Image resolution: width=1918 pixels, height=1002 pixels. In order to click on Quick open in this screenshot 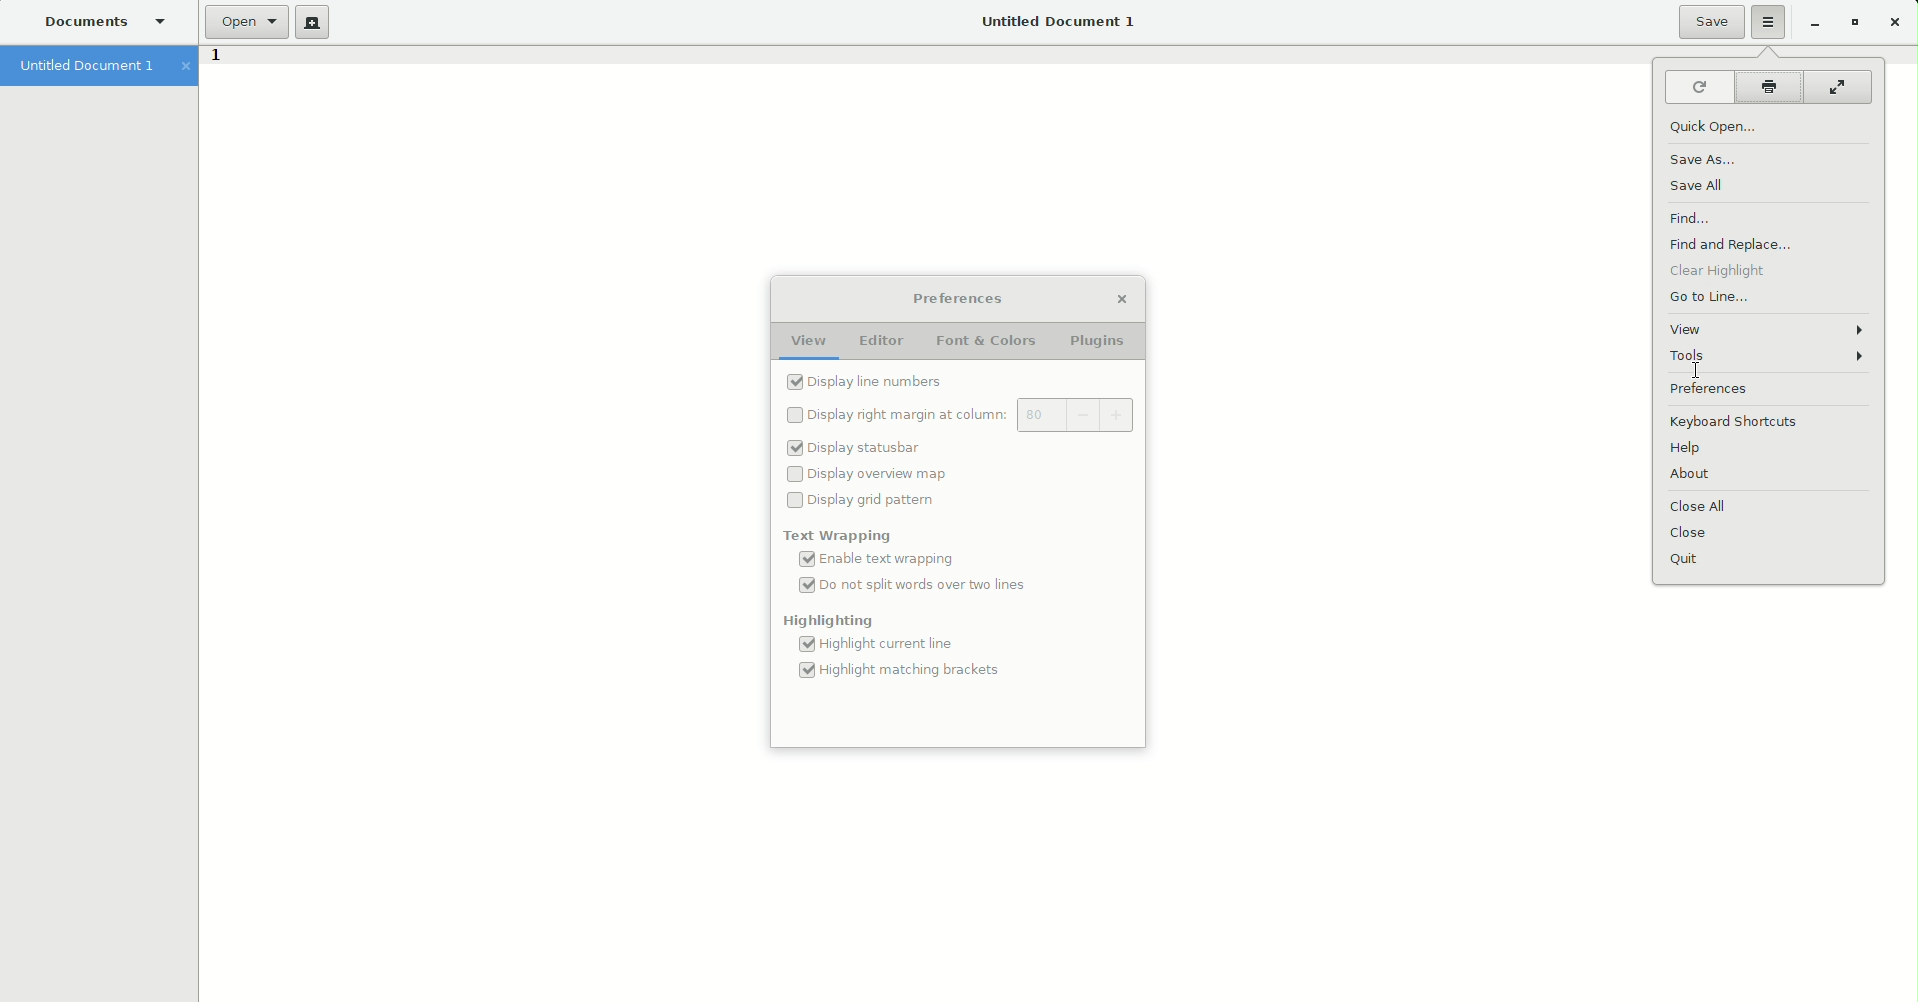, I will do `click(1713, 125)`.